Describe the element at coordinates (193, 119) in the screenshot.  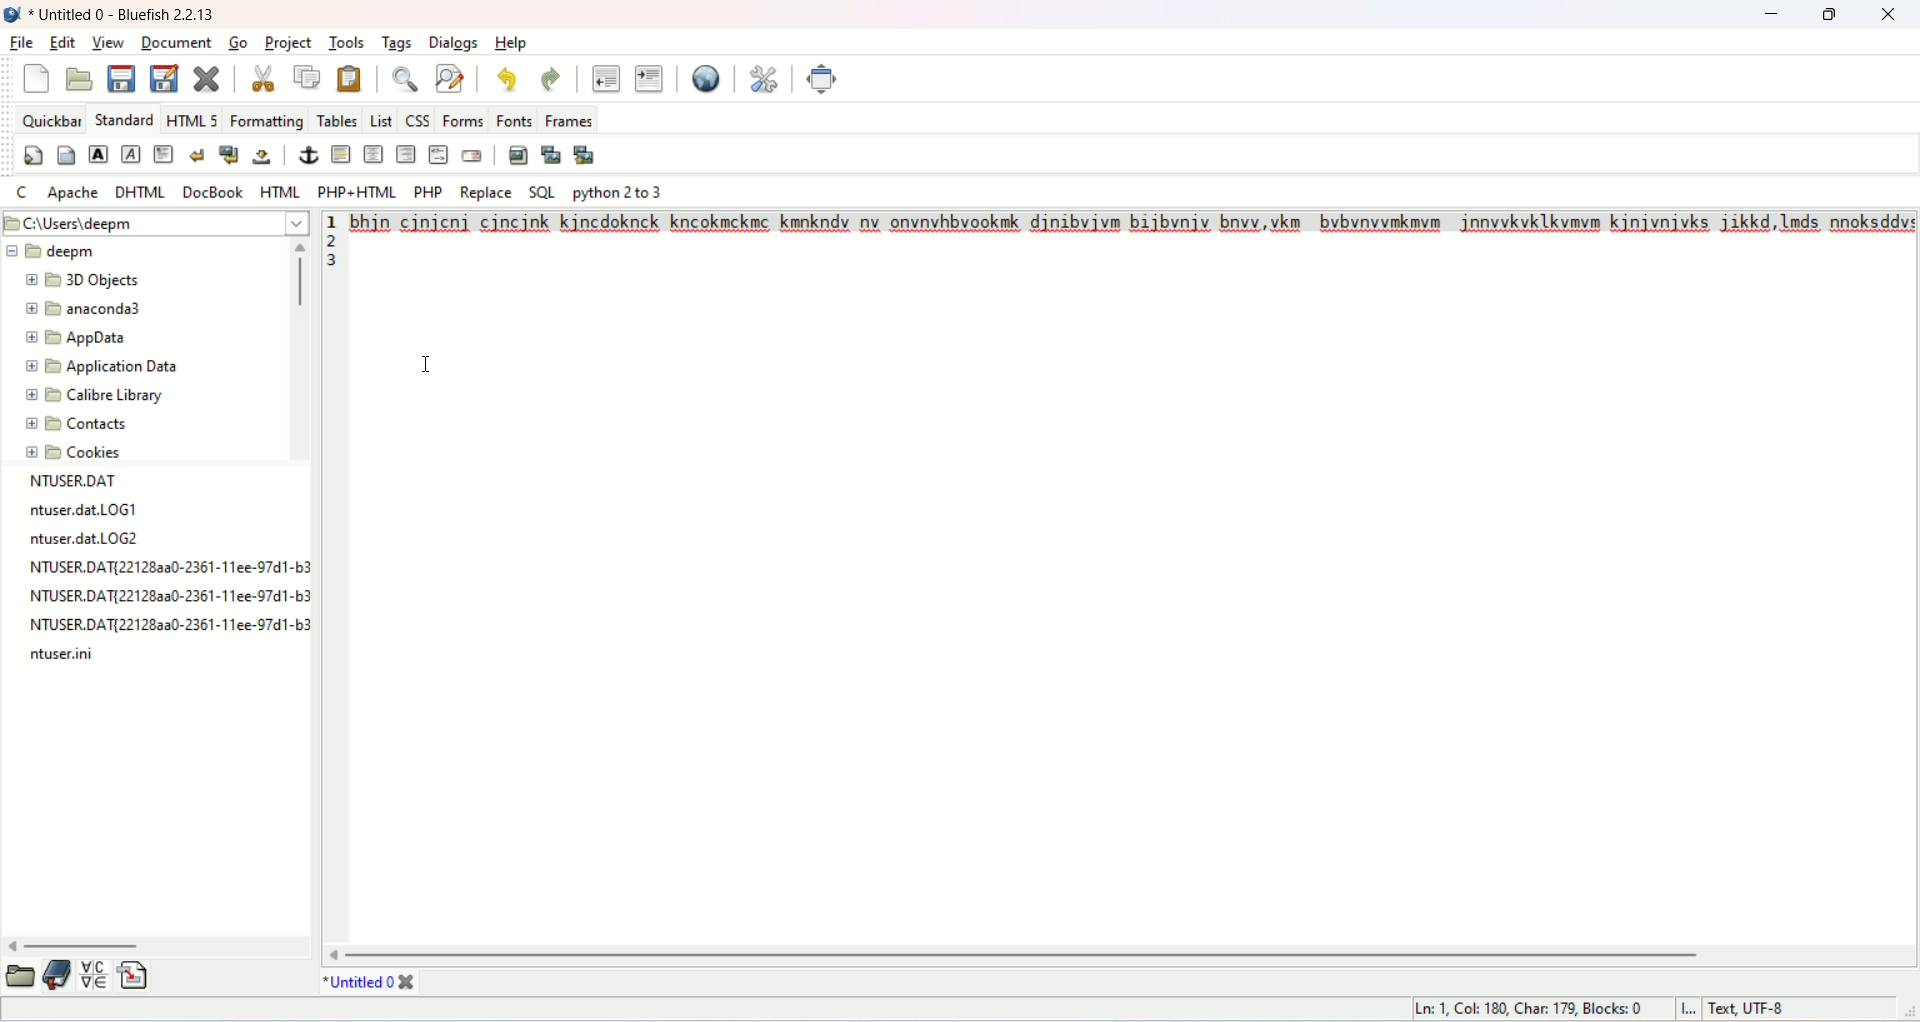
I see `HTML 5` at that location.